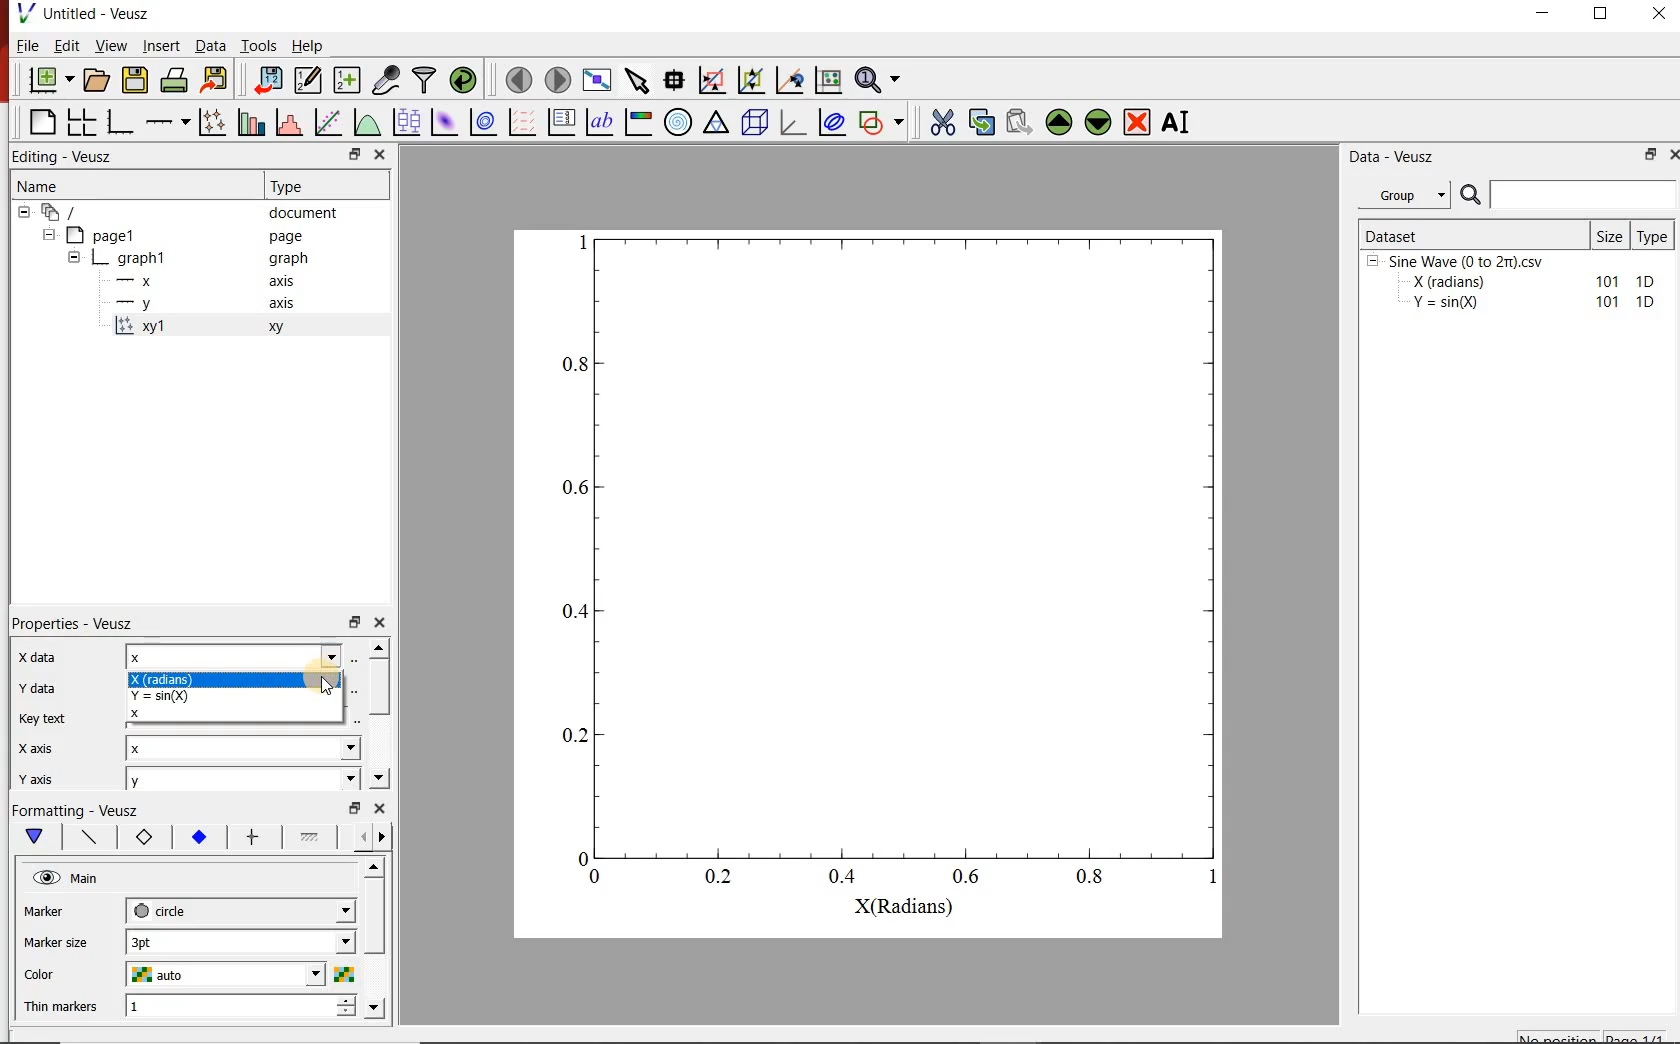 This screenshot has width=1680, height=1044. Describe the element at coordinates (831, 121) in the screenshot. I see `plot covariance ellipses` at that location.